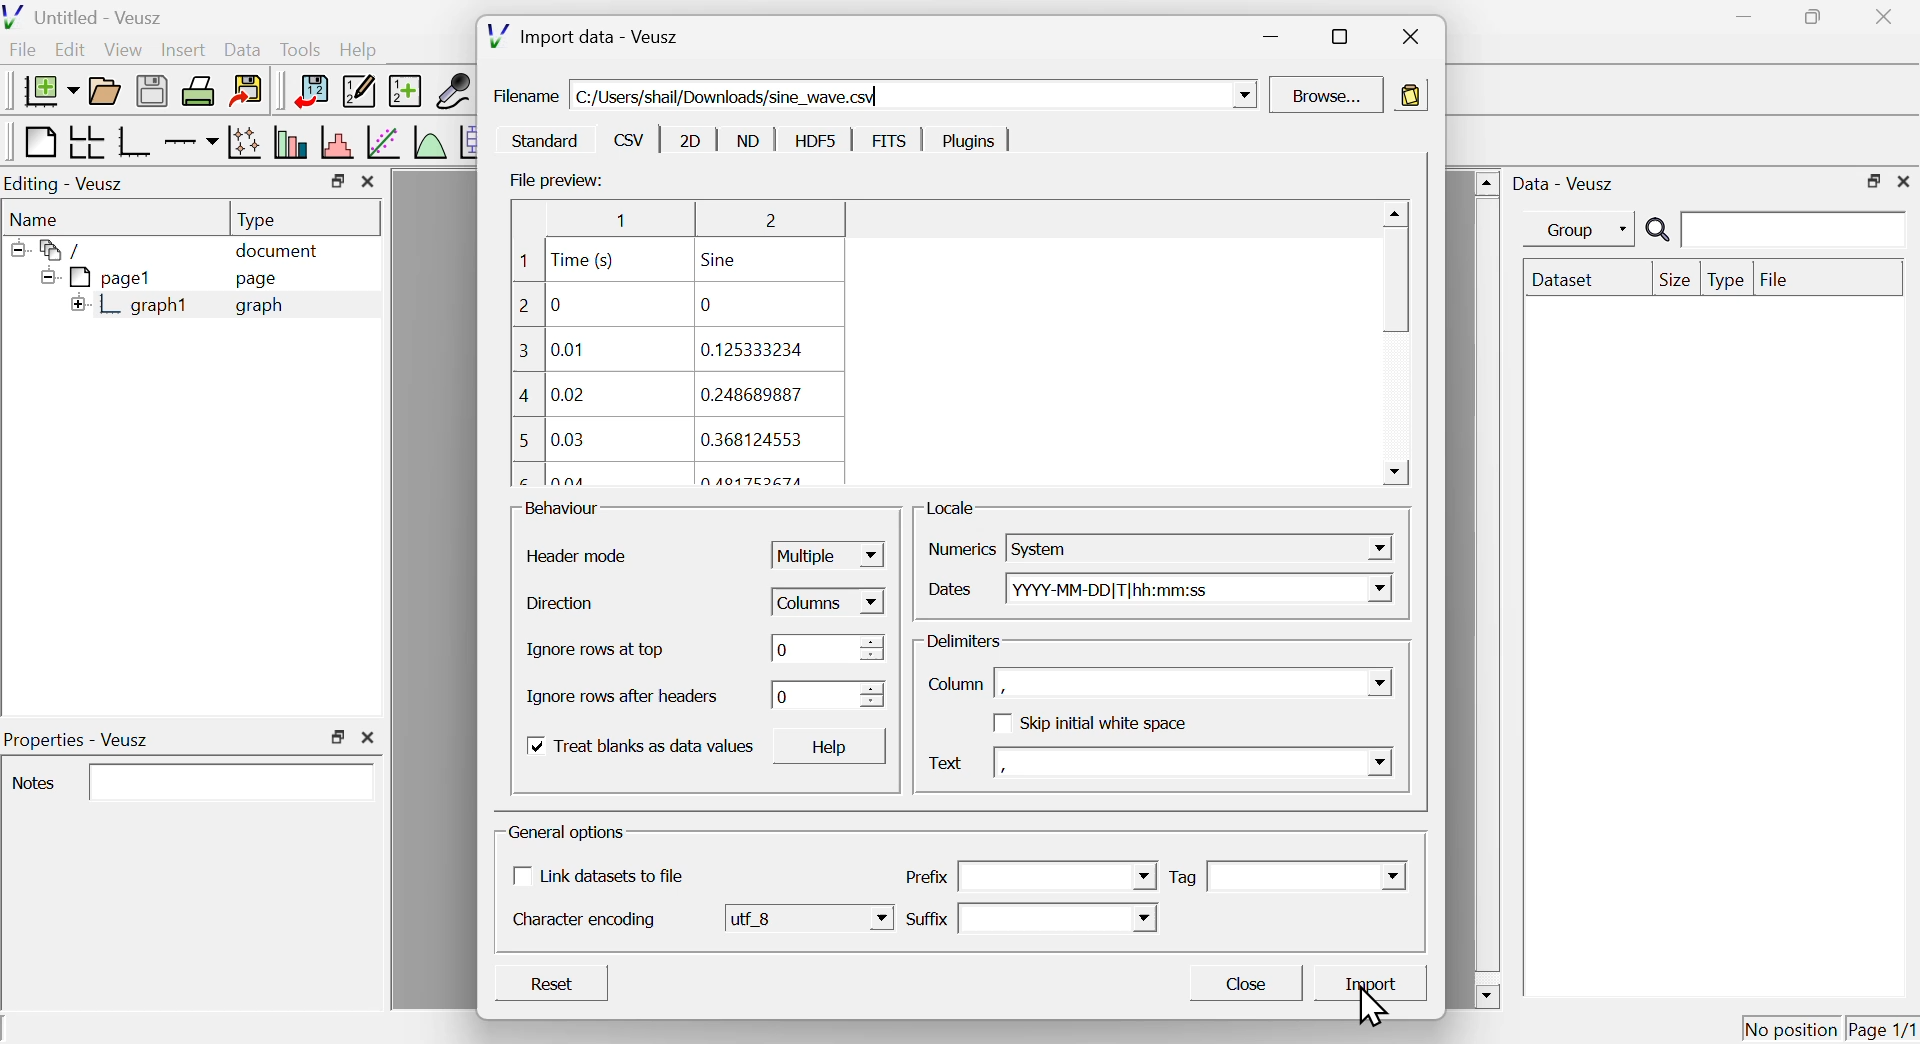  What do you see at coordinates (1198, 589) in the screenshot?
I see `| YYYY-MM-DD|T|hh:mm:ss ` at bounding box center [1198, 589].